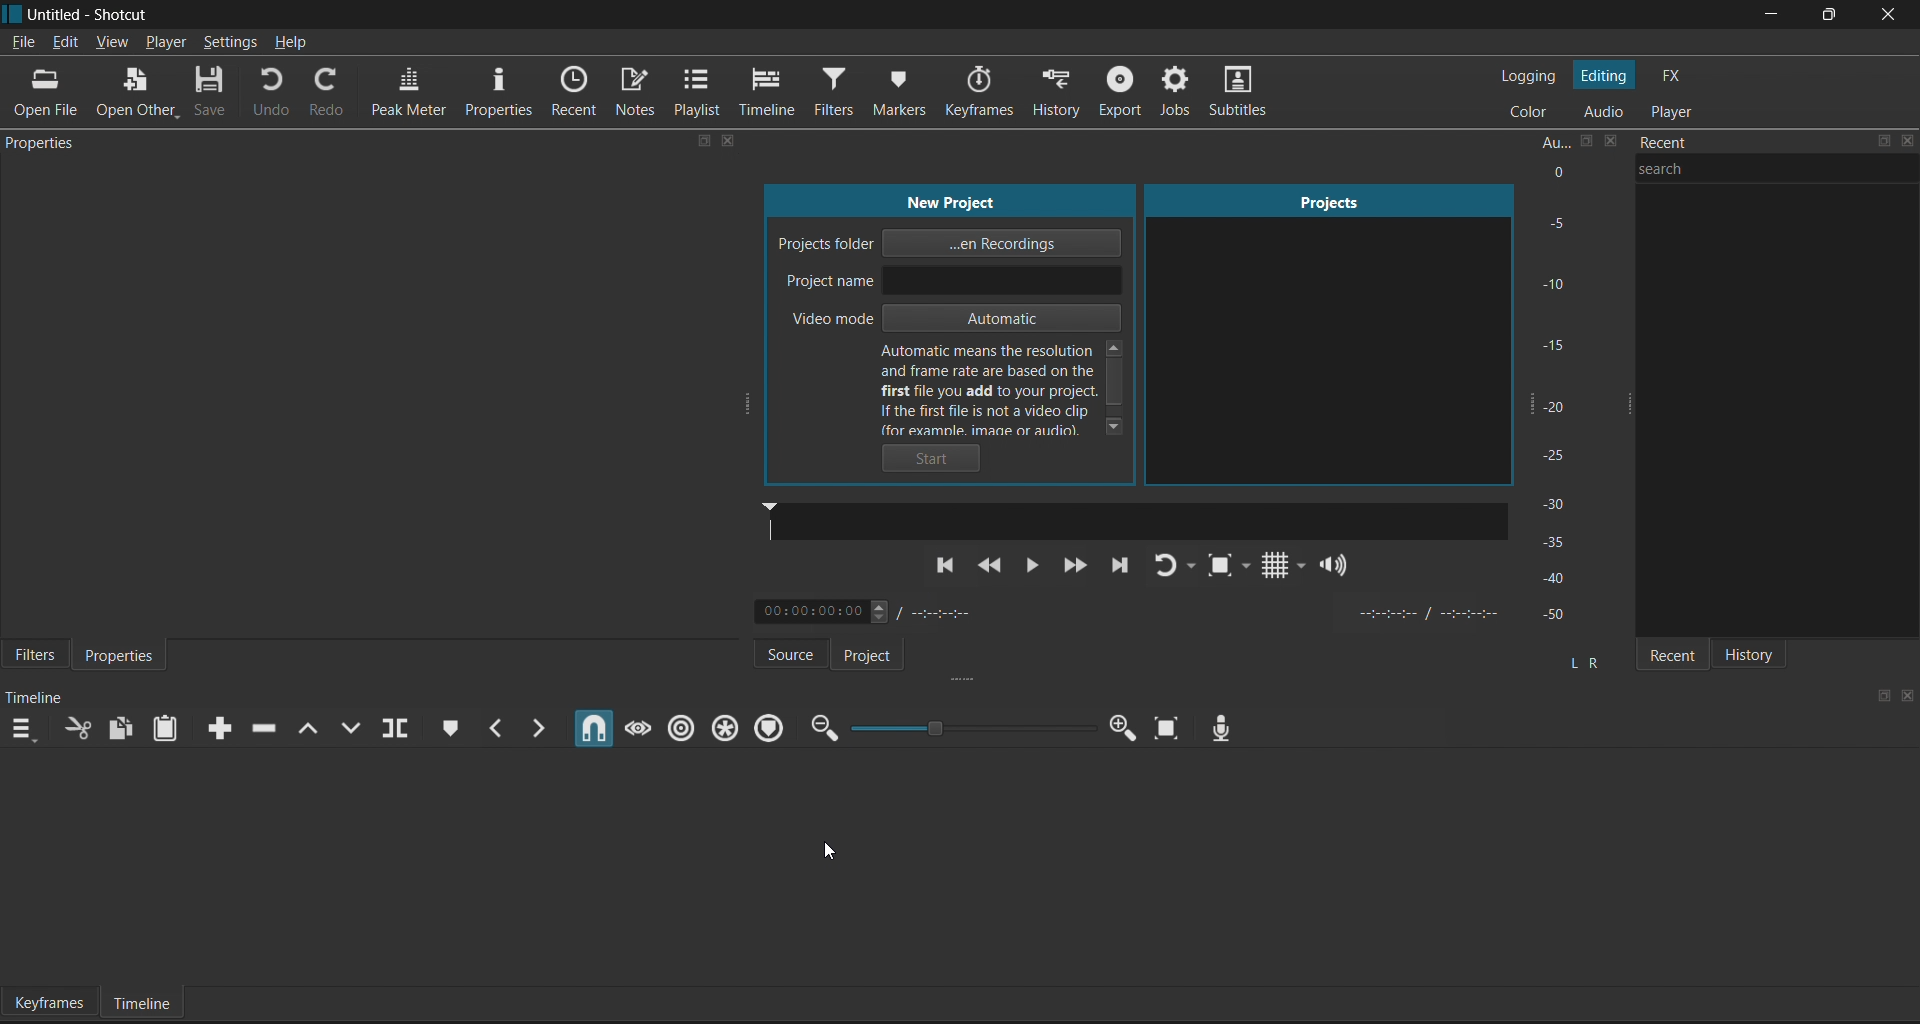  I want to click on close, so click(1907, 694).